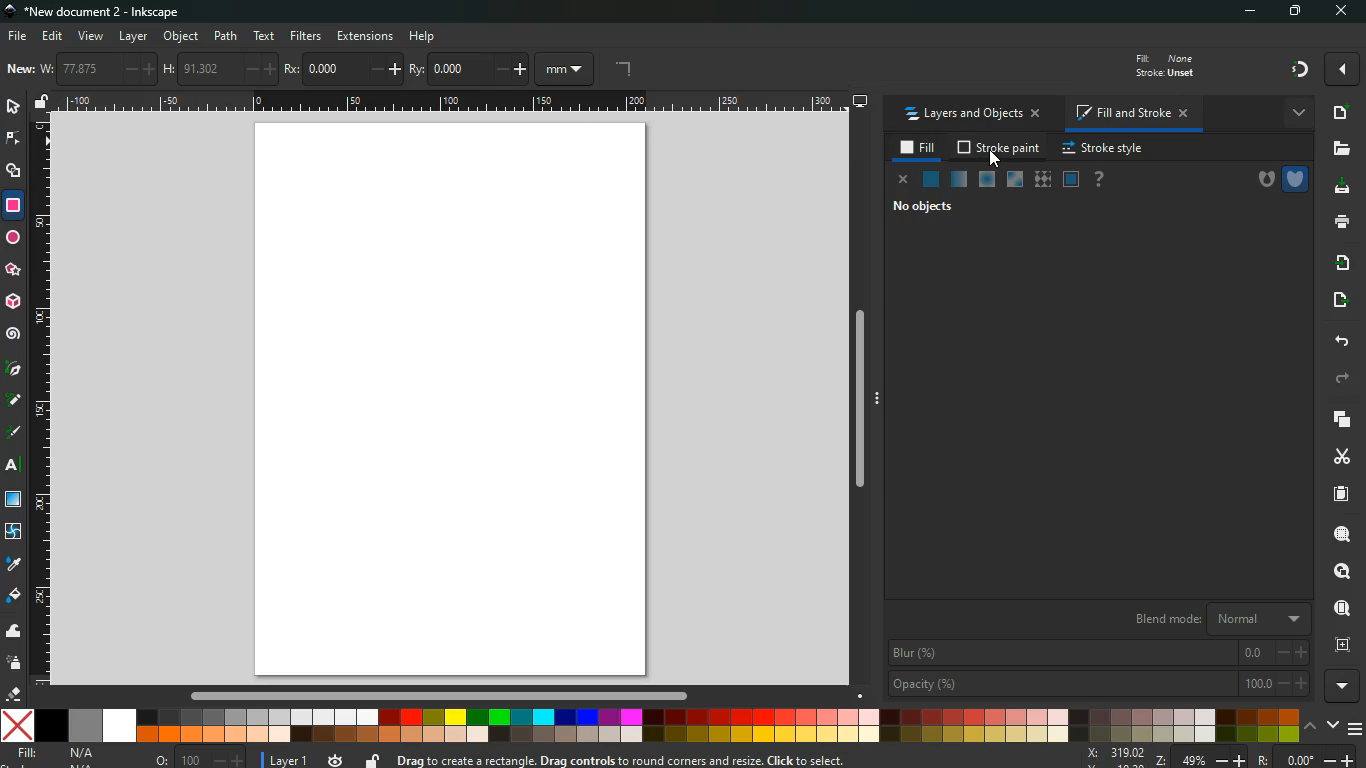  I want to click on vertical ruler, so click(43, 405).